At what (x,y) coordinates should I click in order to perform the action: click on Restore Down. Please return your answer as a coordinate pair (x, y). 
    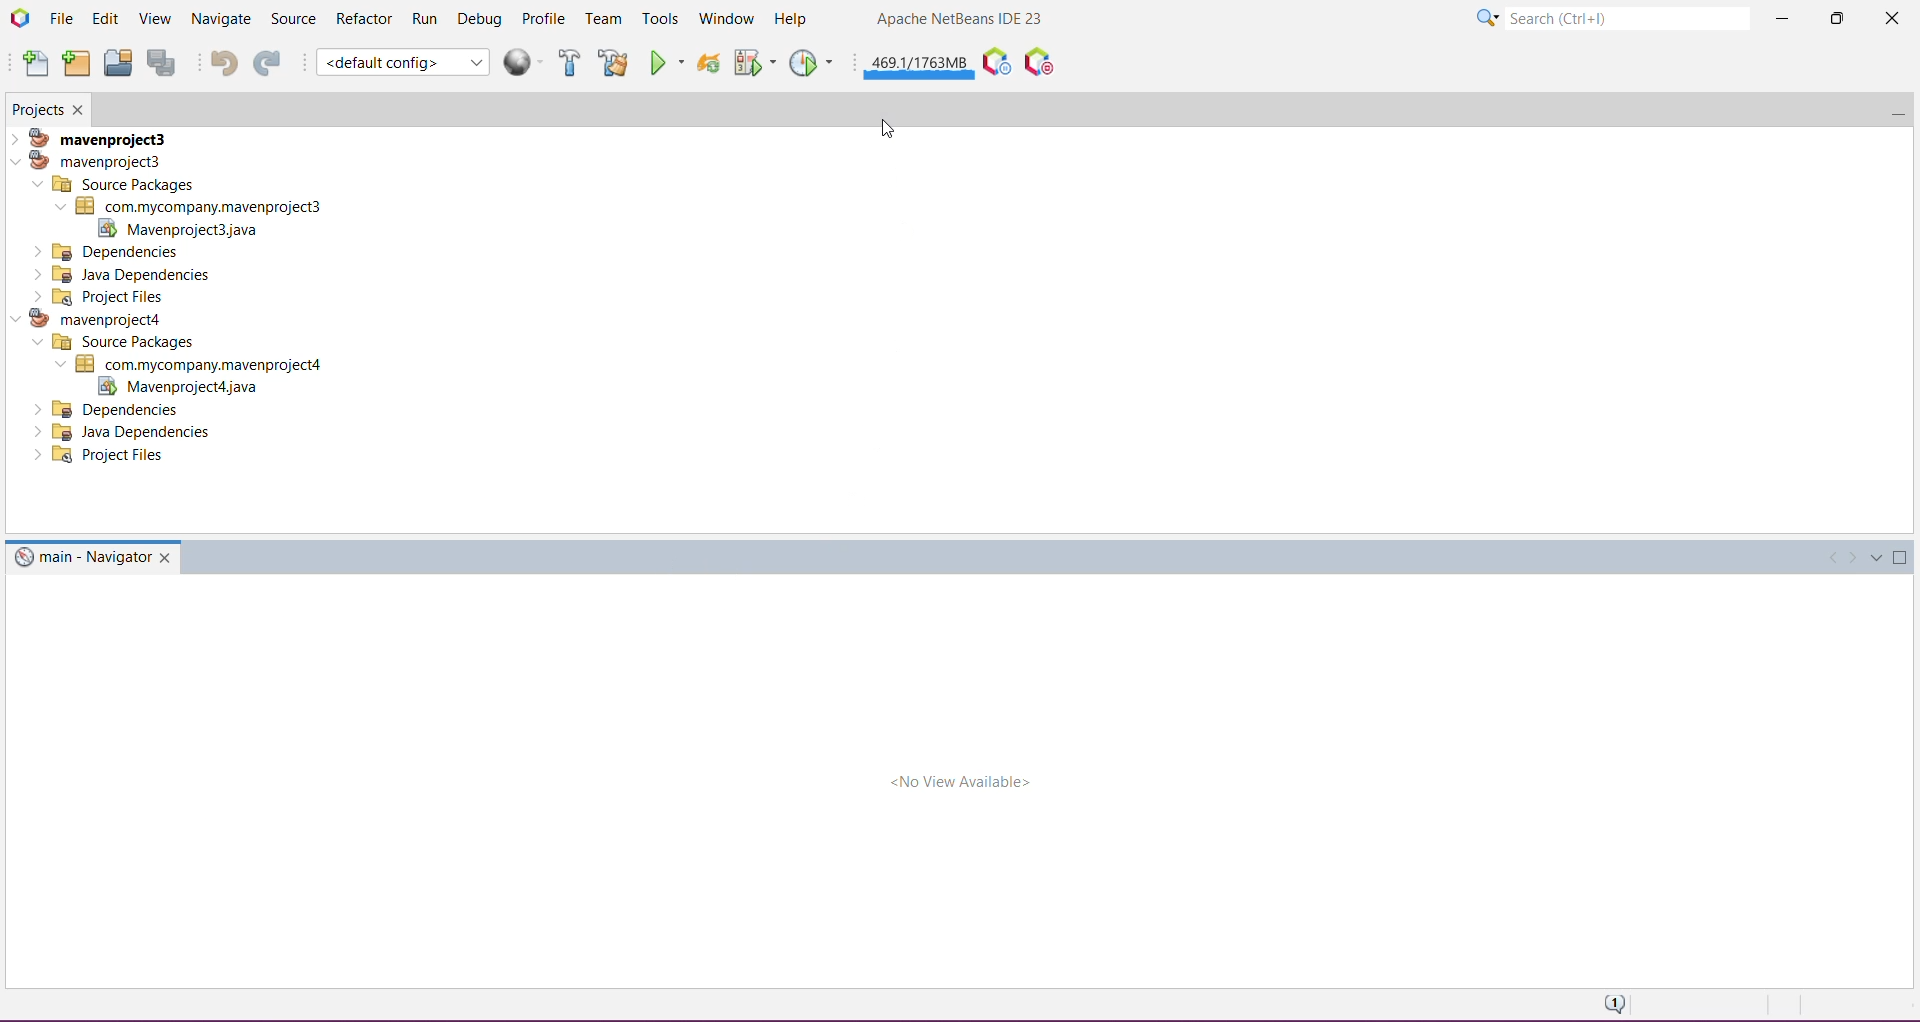
    Looking at the image, I should click on (1834, 18).